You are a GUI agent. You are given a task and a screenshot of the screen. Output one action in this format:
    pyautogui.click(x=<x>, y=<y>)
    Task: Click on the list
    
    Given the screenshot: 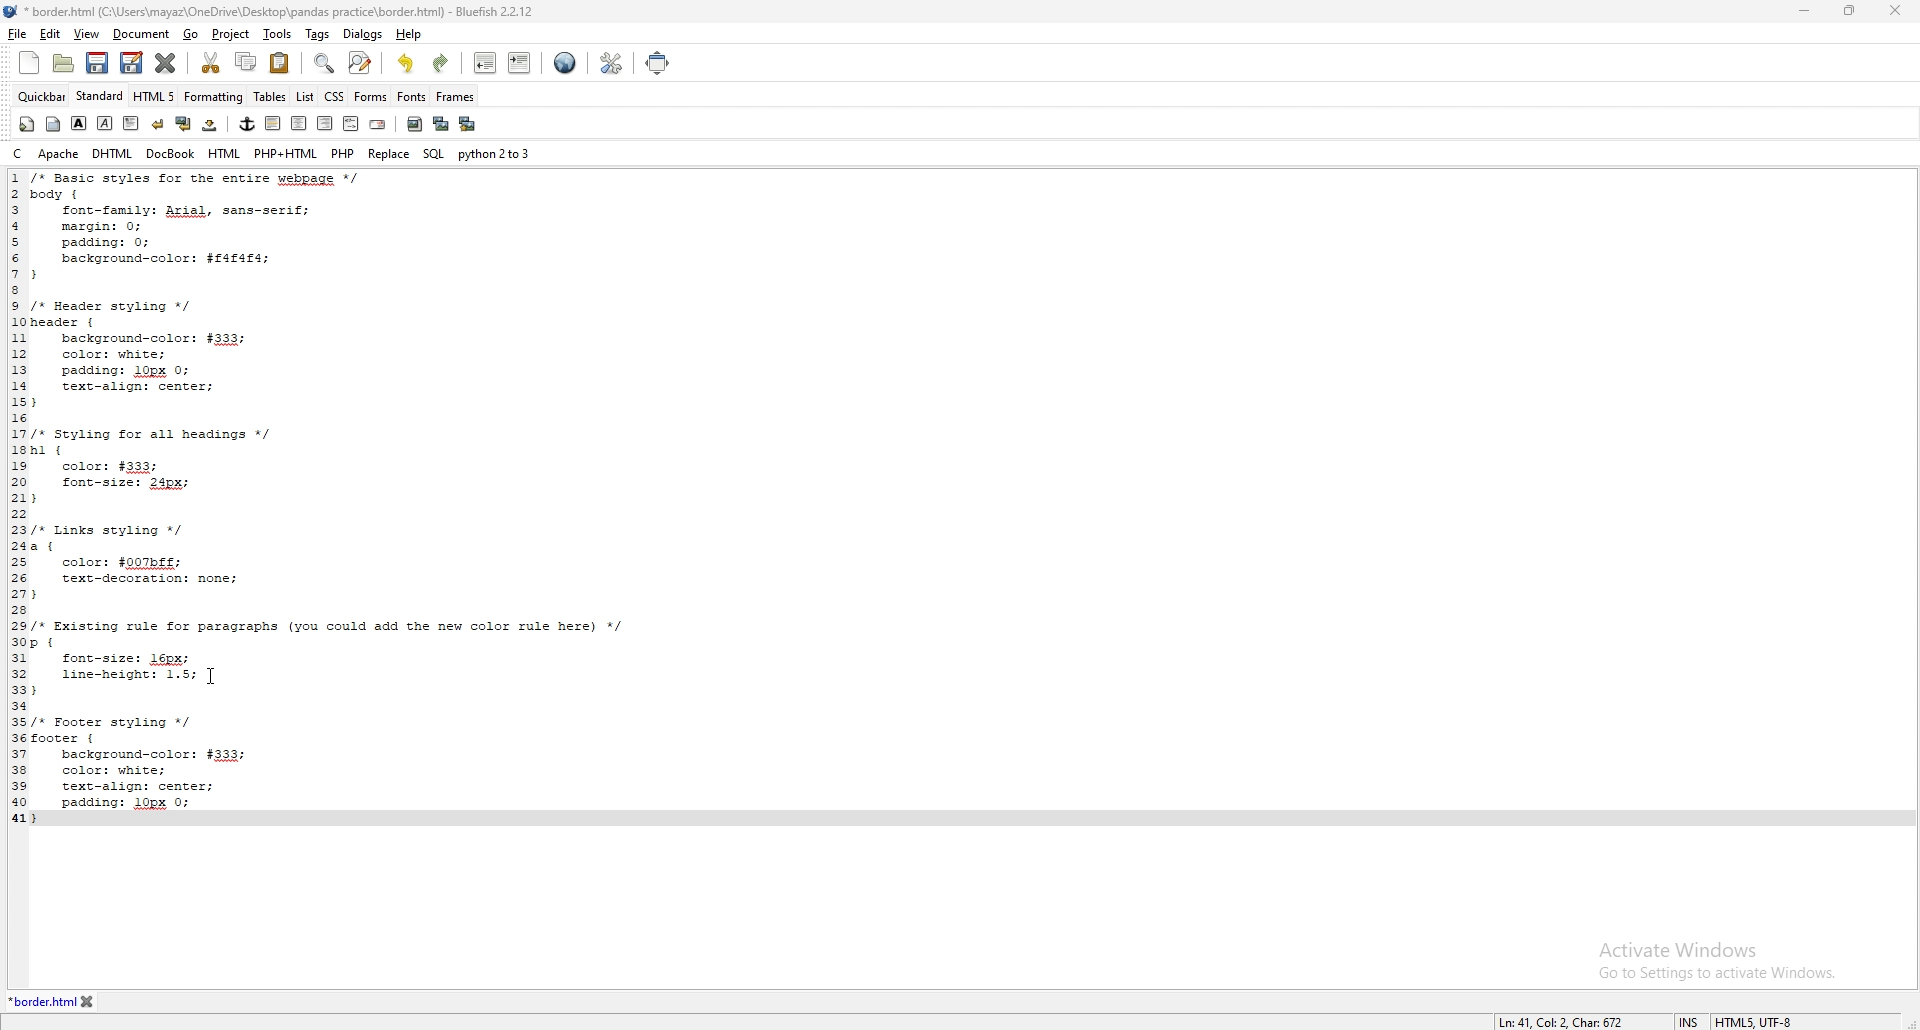 What is the action you would take?
    pyautogui.click(x=307, y=97)
    